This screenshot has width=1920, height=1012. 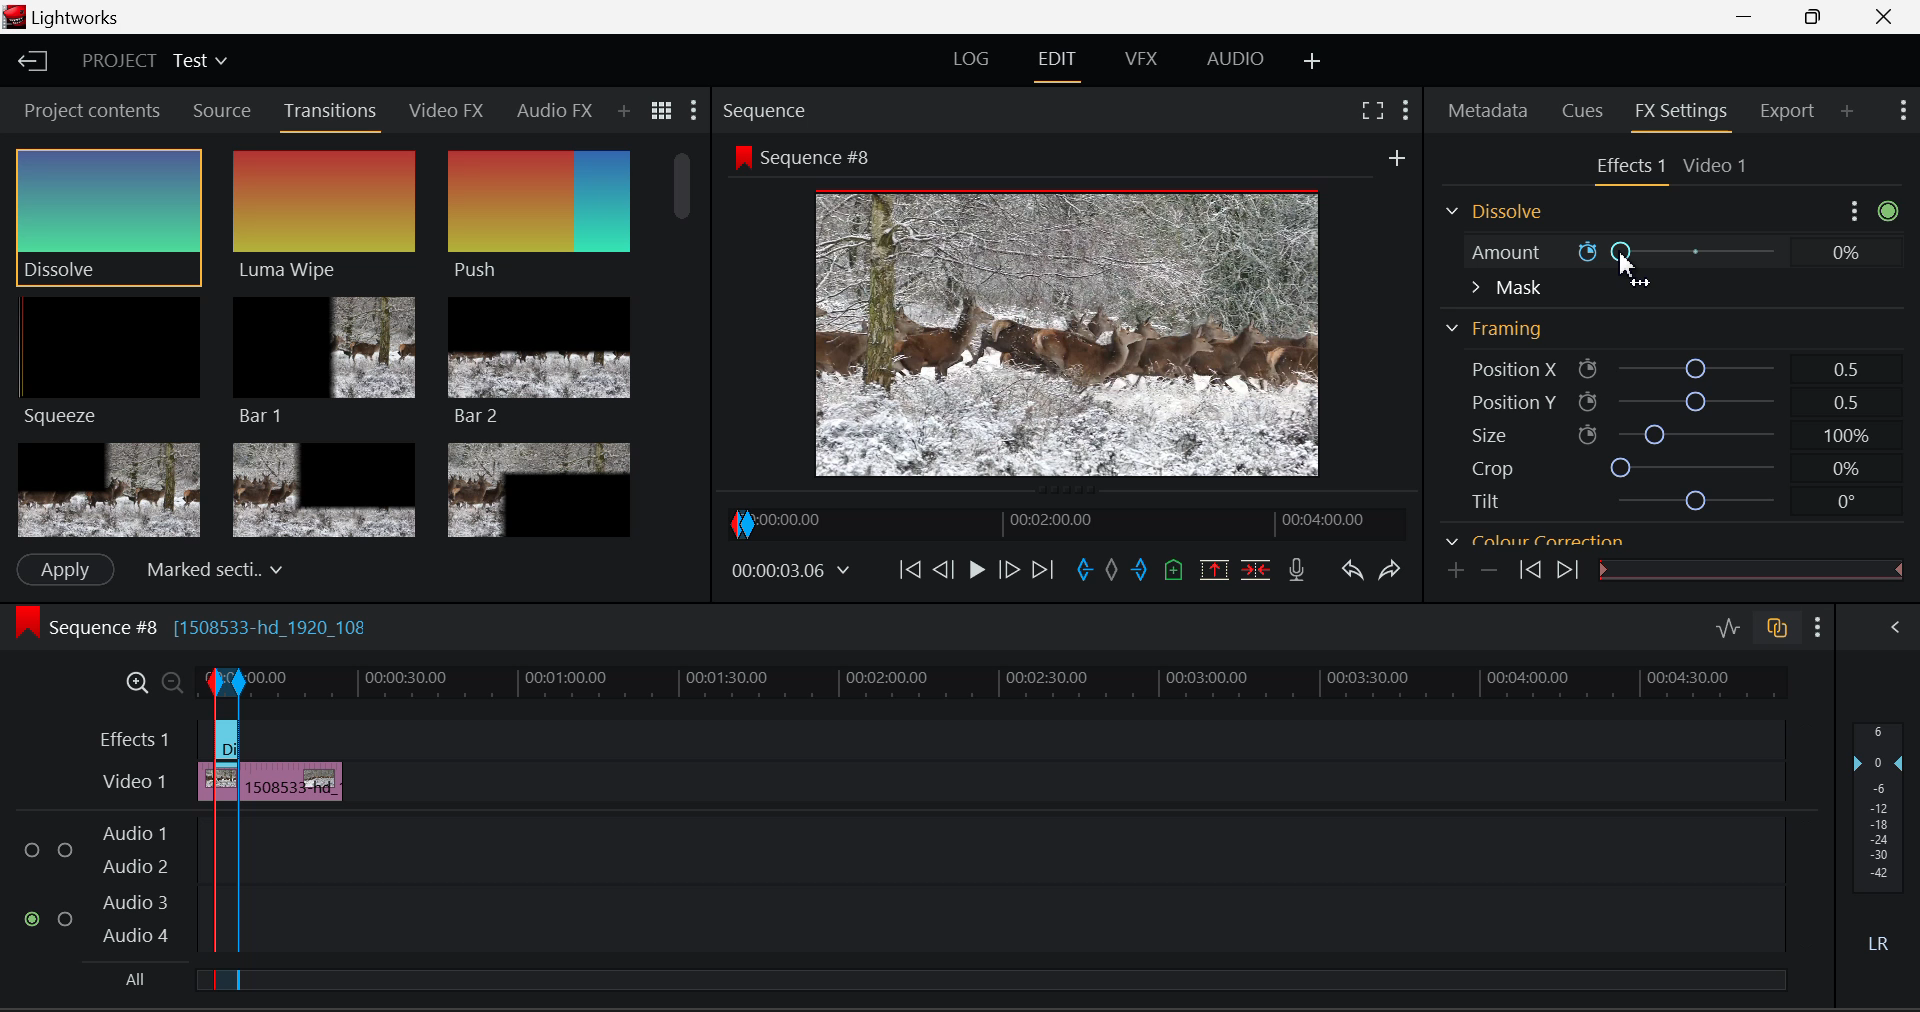 What do you see at coordinates (65, 843) in the screenshot?
I see `Audio Input Checkbox` at bounding box center [65, 843].